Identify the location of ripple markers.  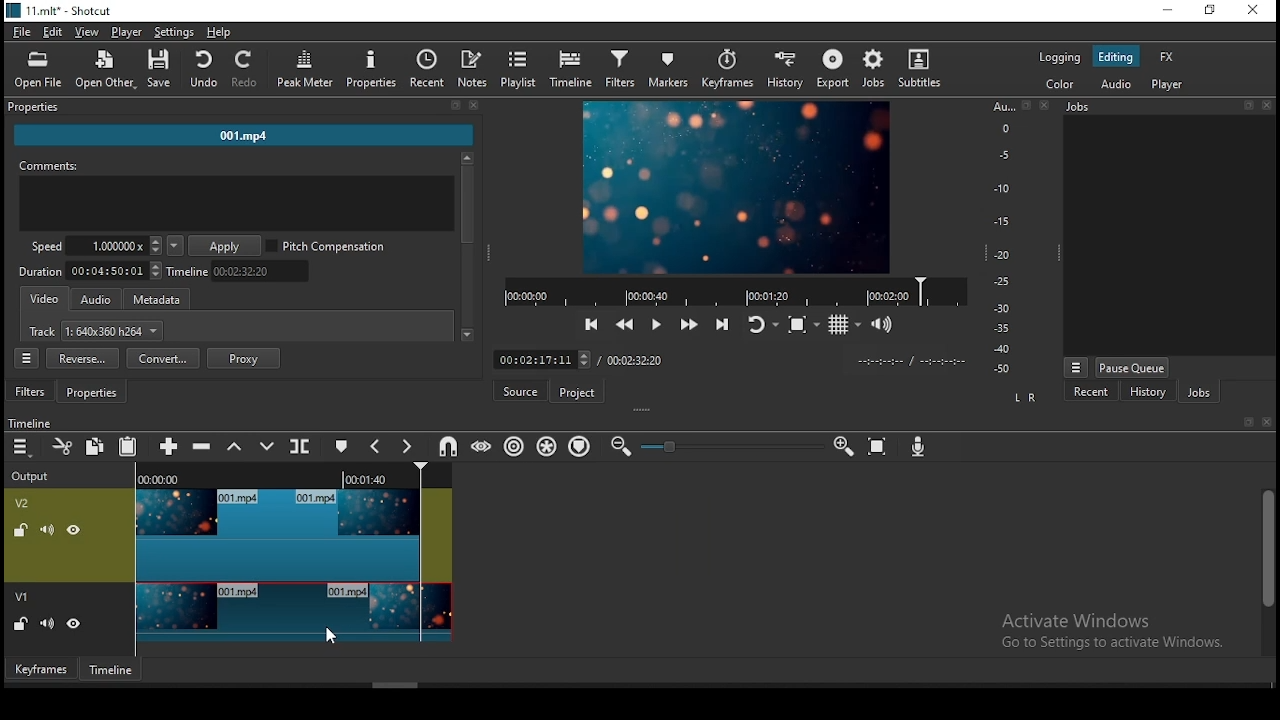
(578, 446).